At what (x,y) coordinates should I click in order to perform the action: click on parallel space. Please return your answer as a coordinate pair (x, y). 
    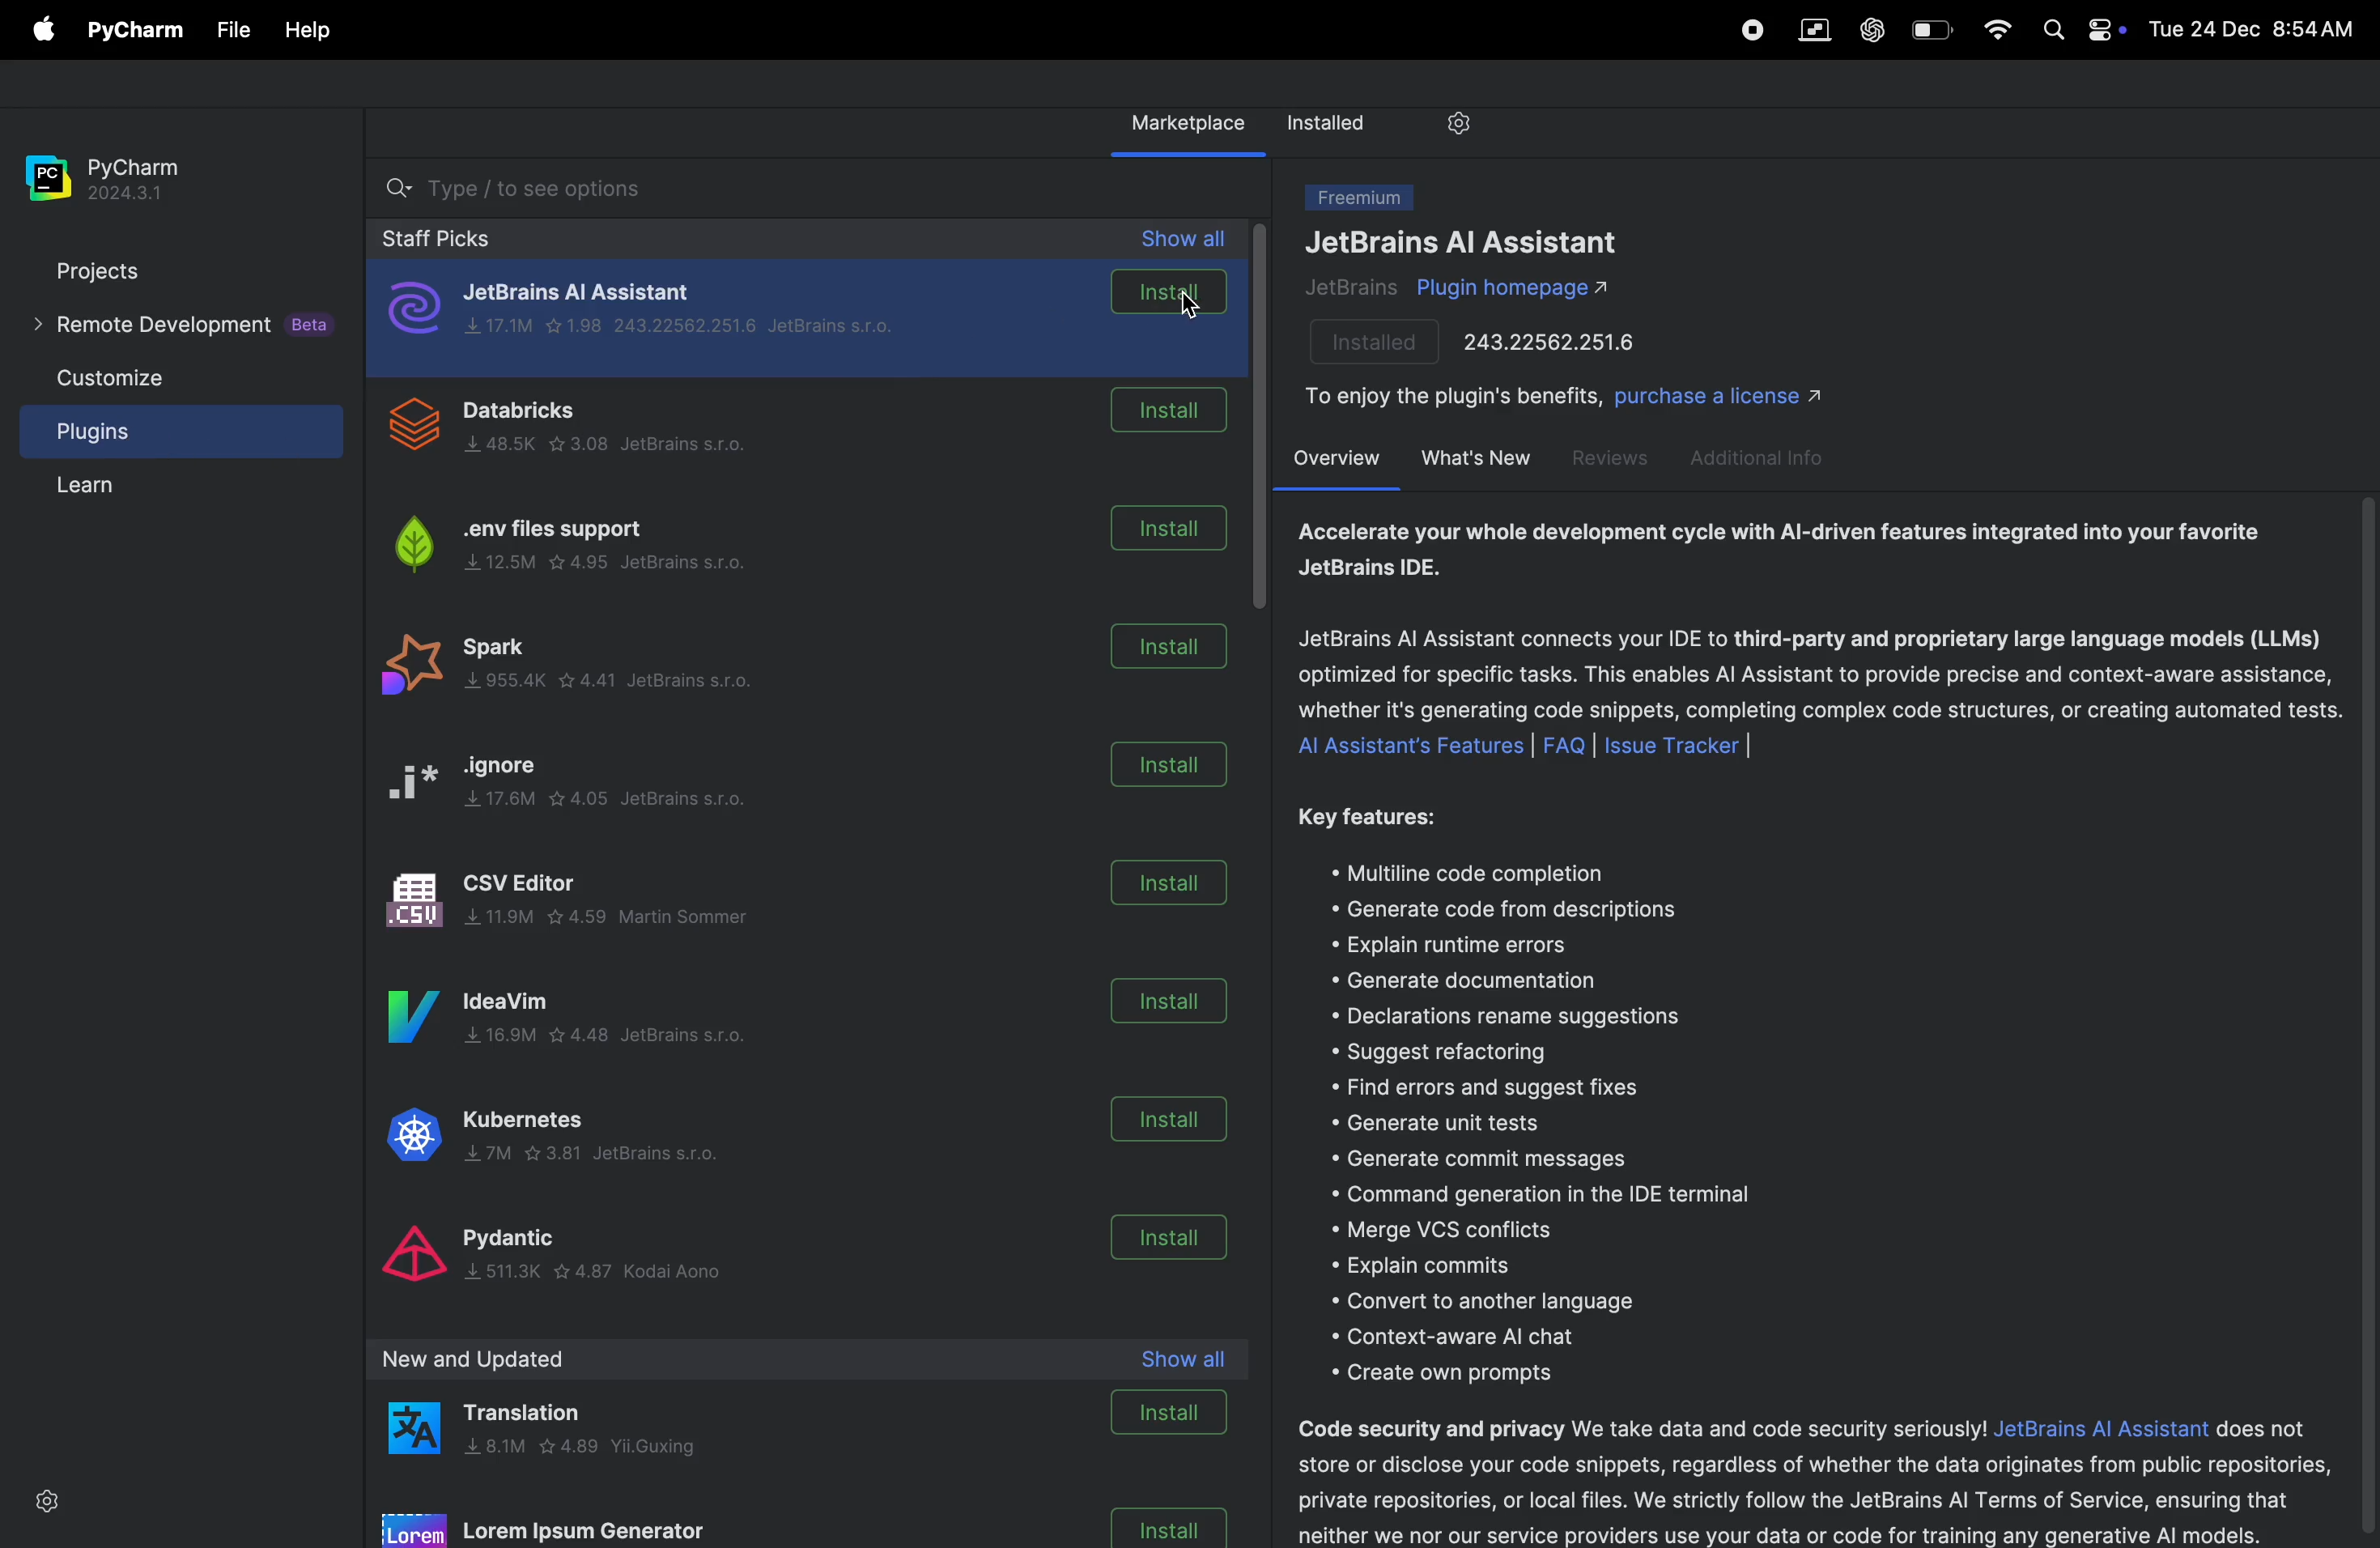
    Looking at the image, I should click on (1809, 28).